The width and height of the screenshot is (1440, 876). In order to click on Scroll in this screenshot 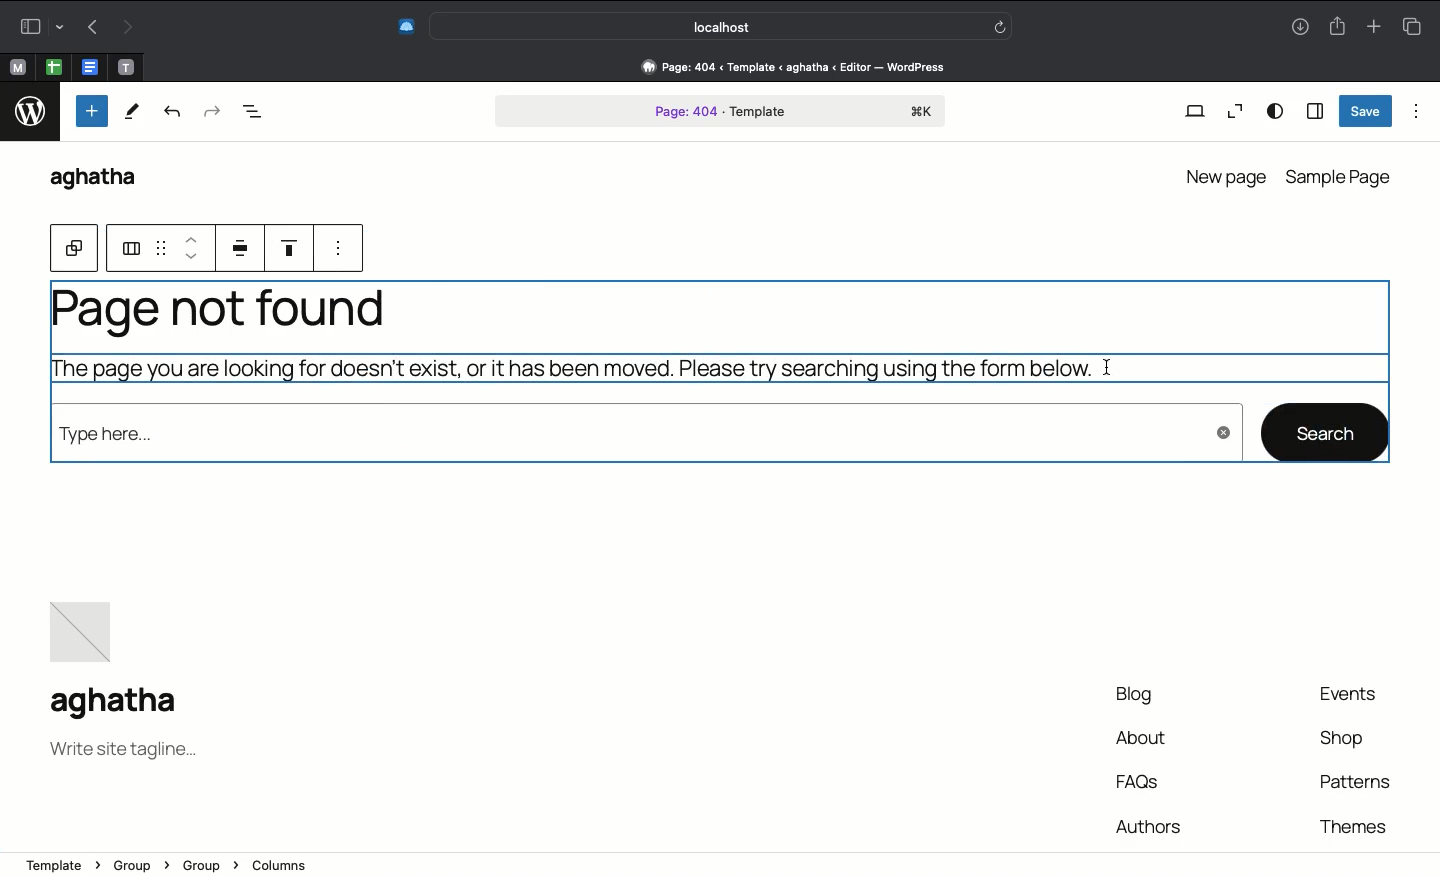, I will do `click(1431, 342)`.